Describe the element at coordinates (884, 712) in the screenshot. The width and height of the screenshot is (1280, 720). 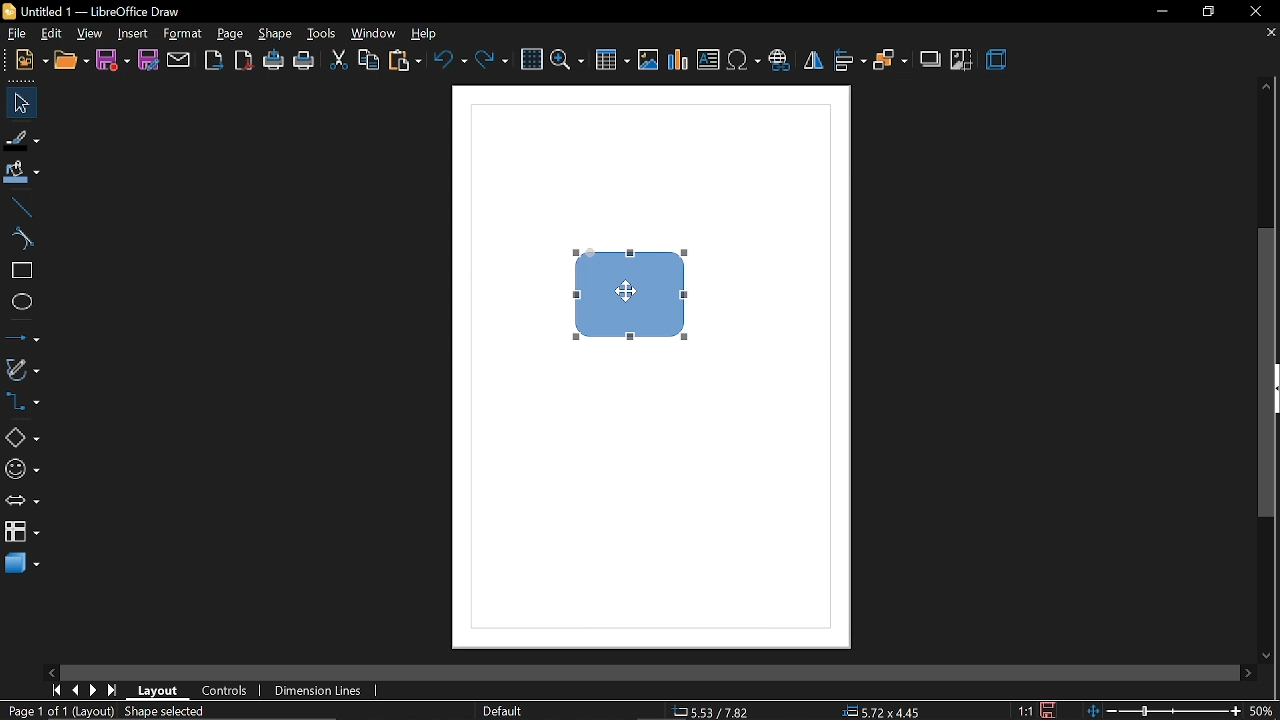
I see `position` at that location.